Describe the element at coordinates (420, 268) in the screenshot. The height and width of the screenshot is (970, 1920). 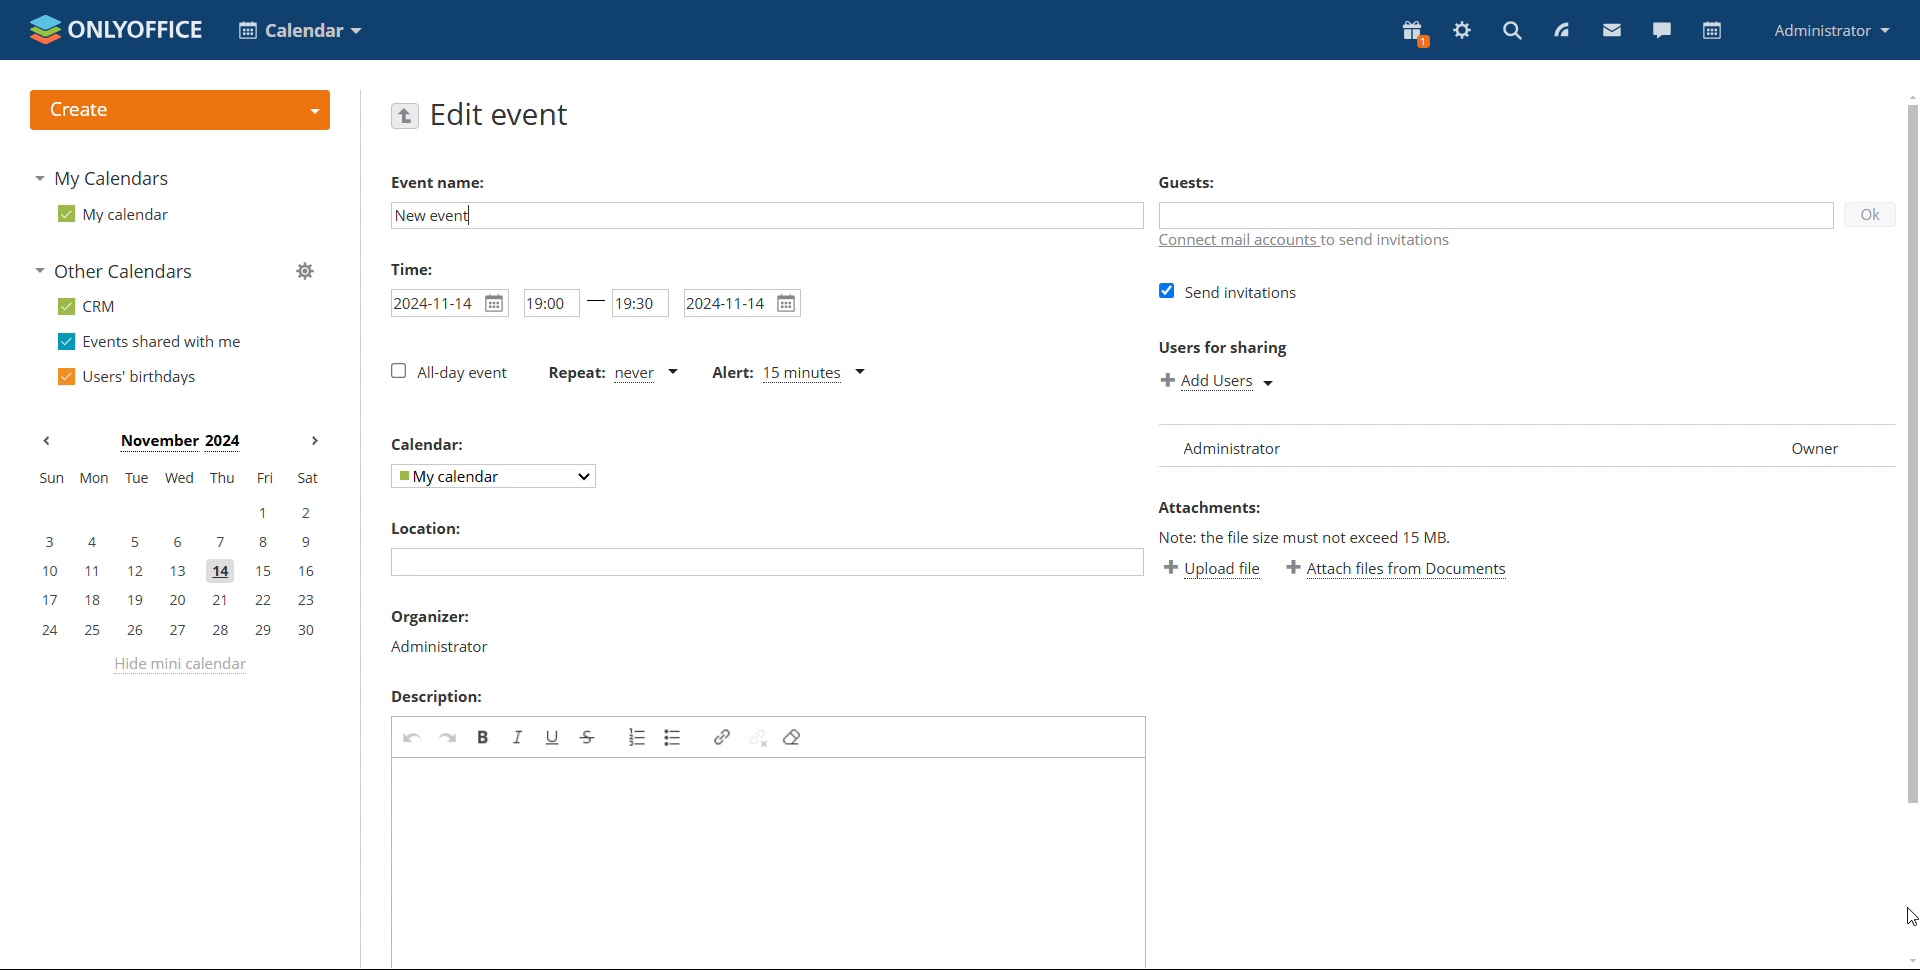
I see `time` at that location.